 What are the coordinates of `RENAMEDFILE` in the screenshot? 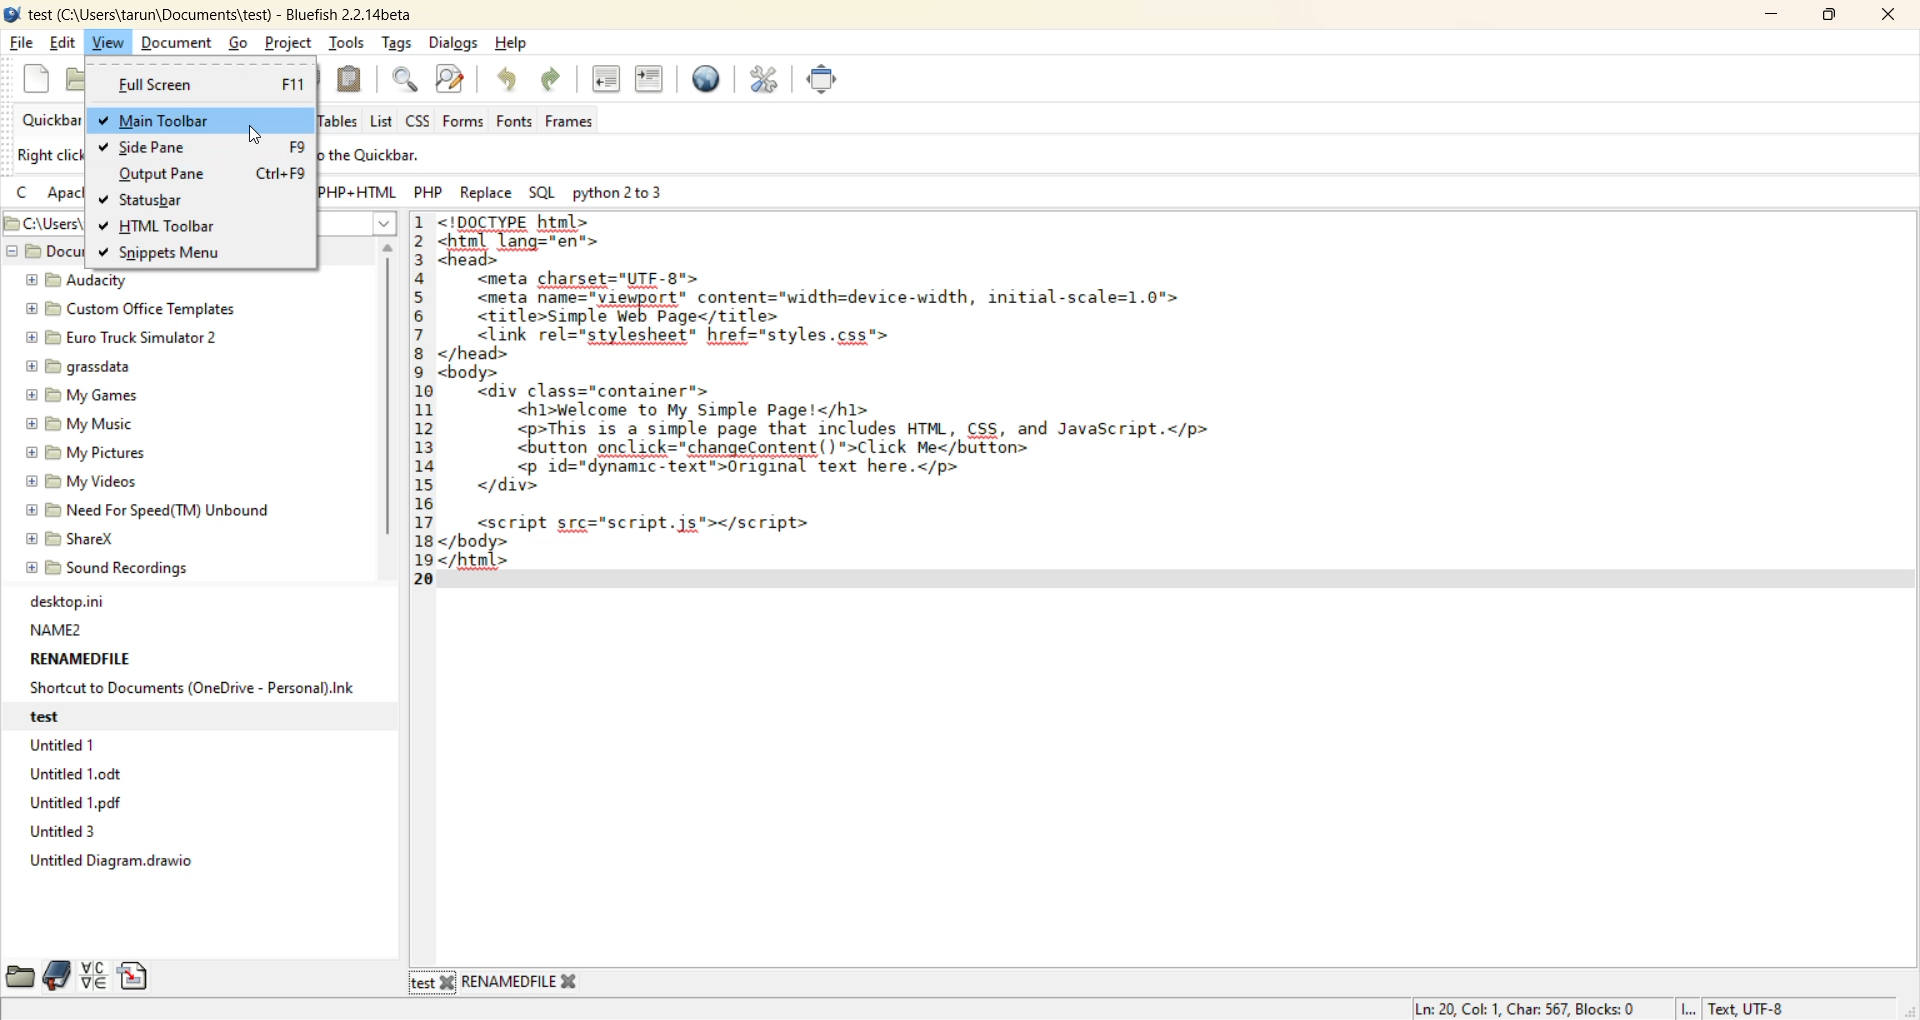 It's located at (79, 658).